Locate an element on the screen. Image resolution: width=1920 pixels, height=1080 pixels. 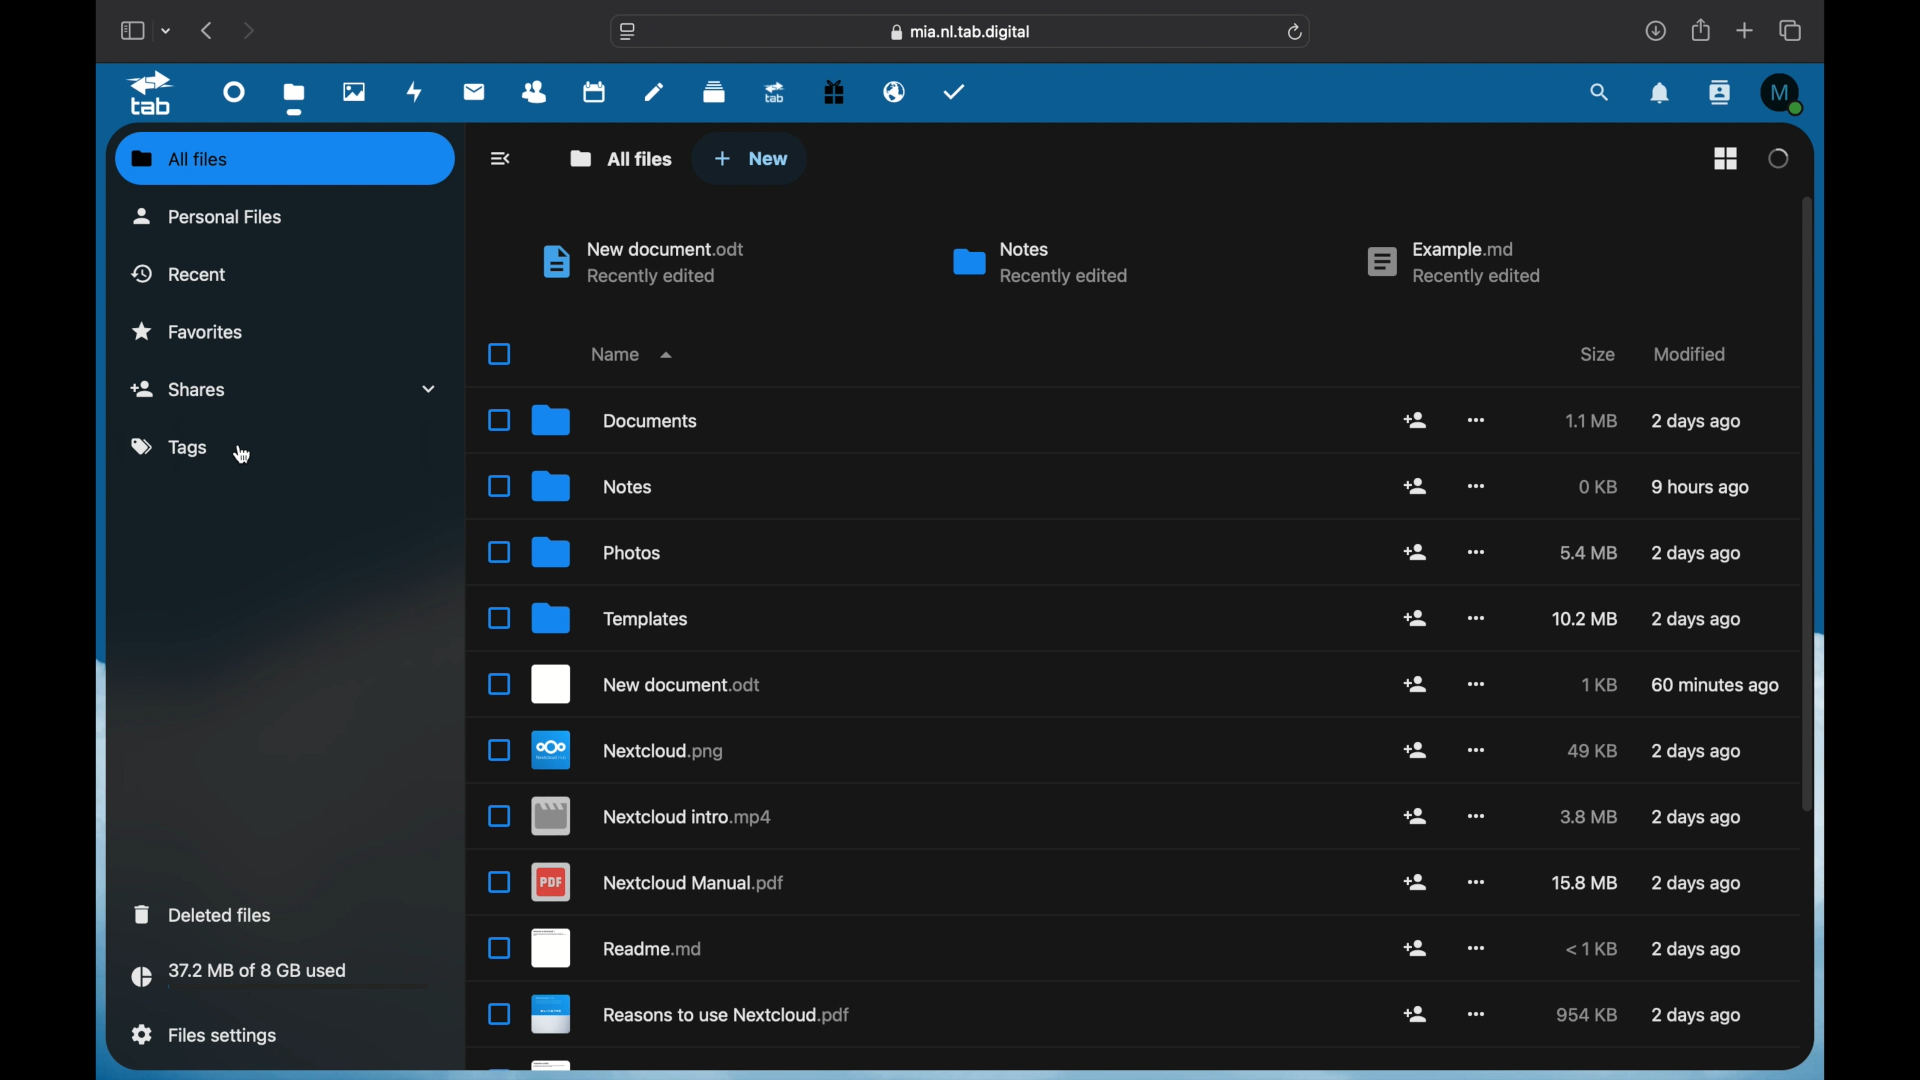
Unselected checkbox is located at coordinates (498, 684).